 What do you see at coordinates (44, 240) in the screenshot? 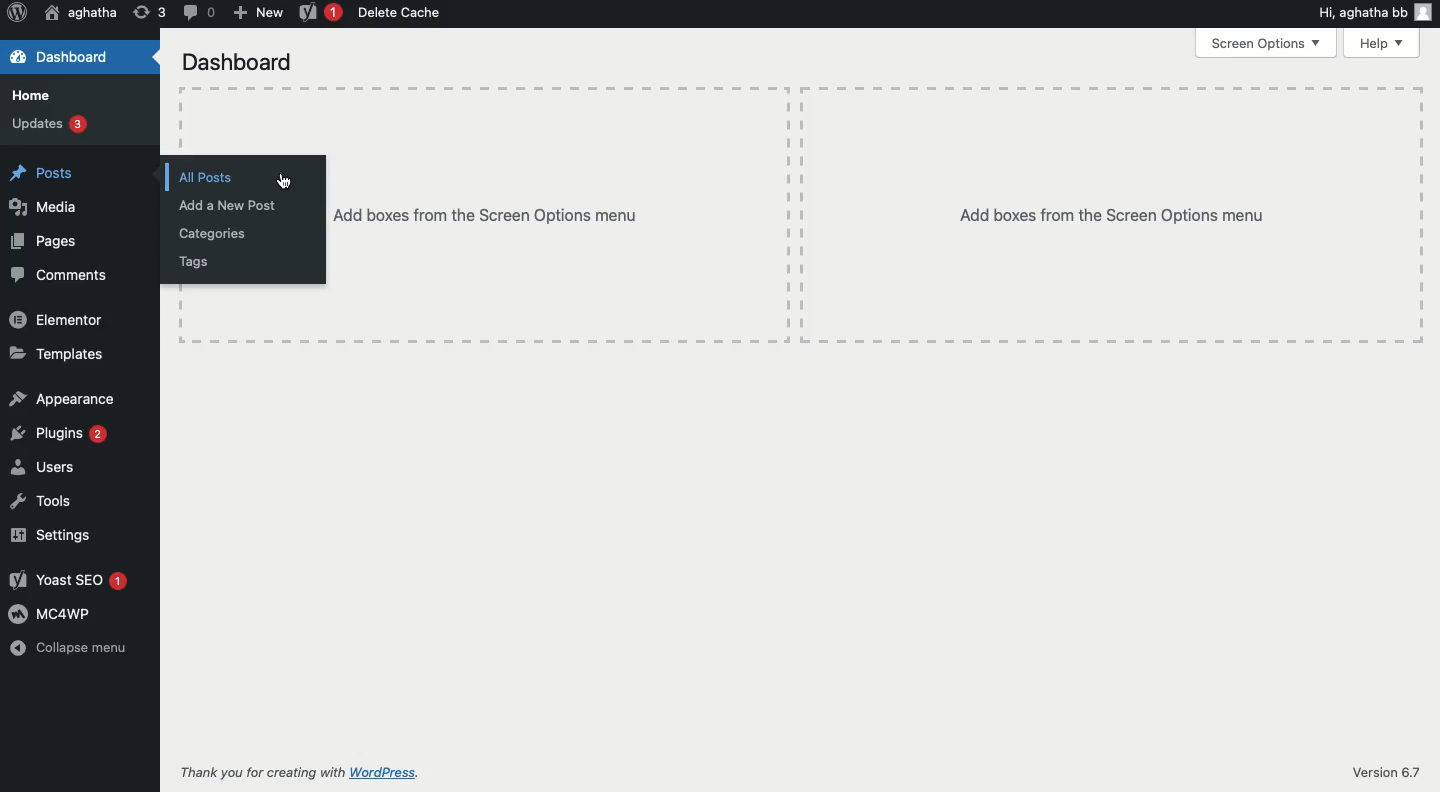
I see `Pages` at bounding box center [44, 240].